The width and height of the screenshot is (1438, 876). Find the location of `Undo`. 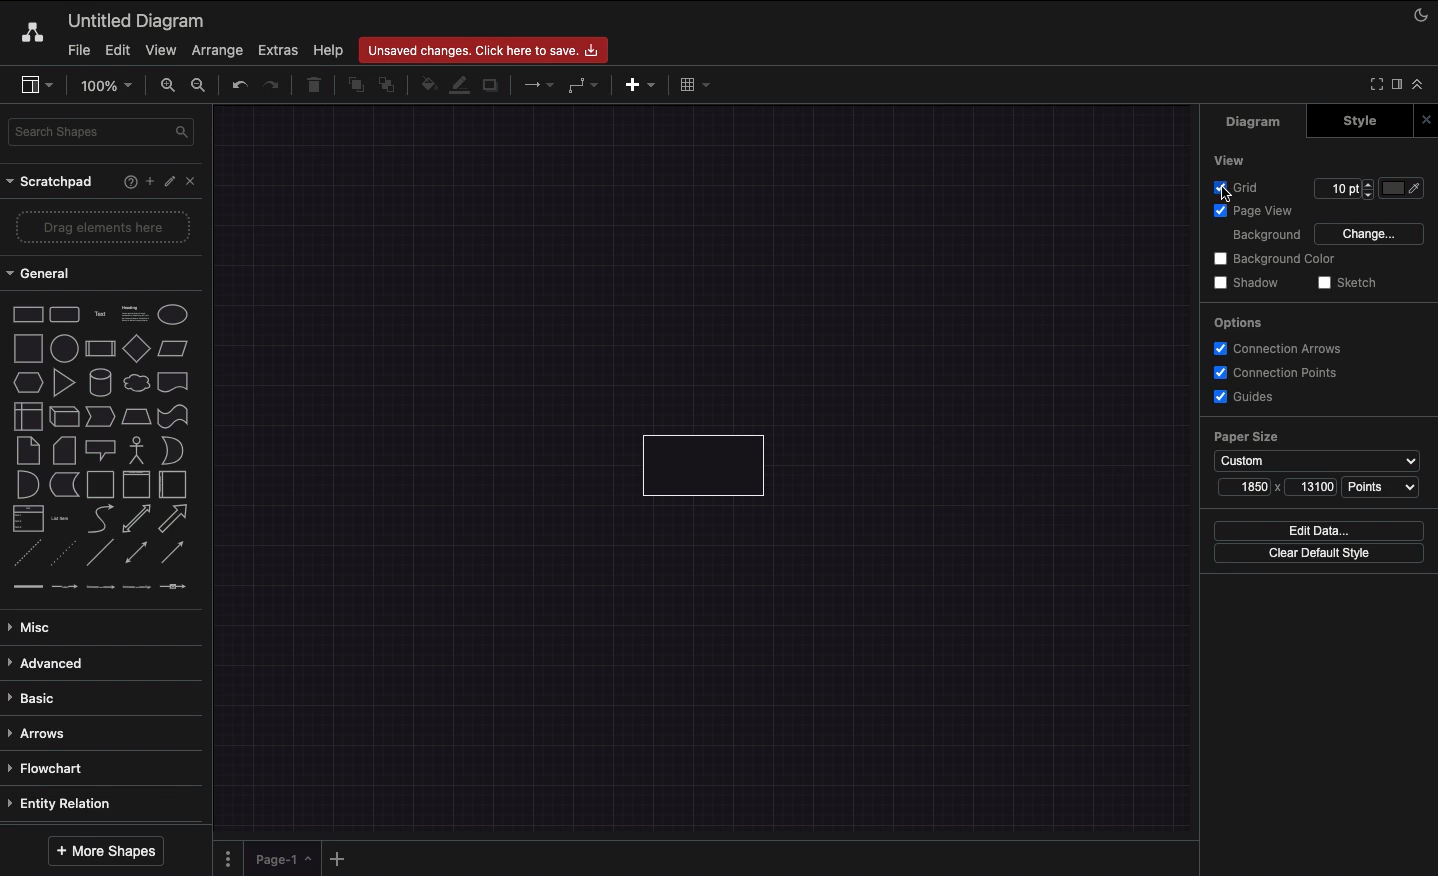

Undo is located at coordinates (241, 86).